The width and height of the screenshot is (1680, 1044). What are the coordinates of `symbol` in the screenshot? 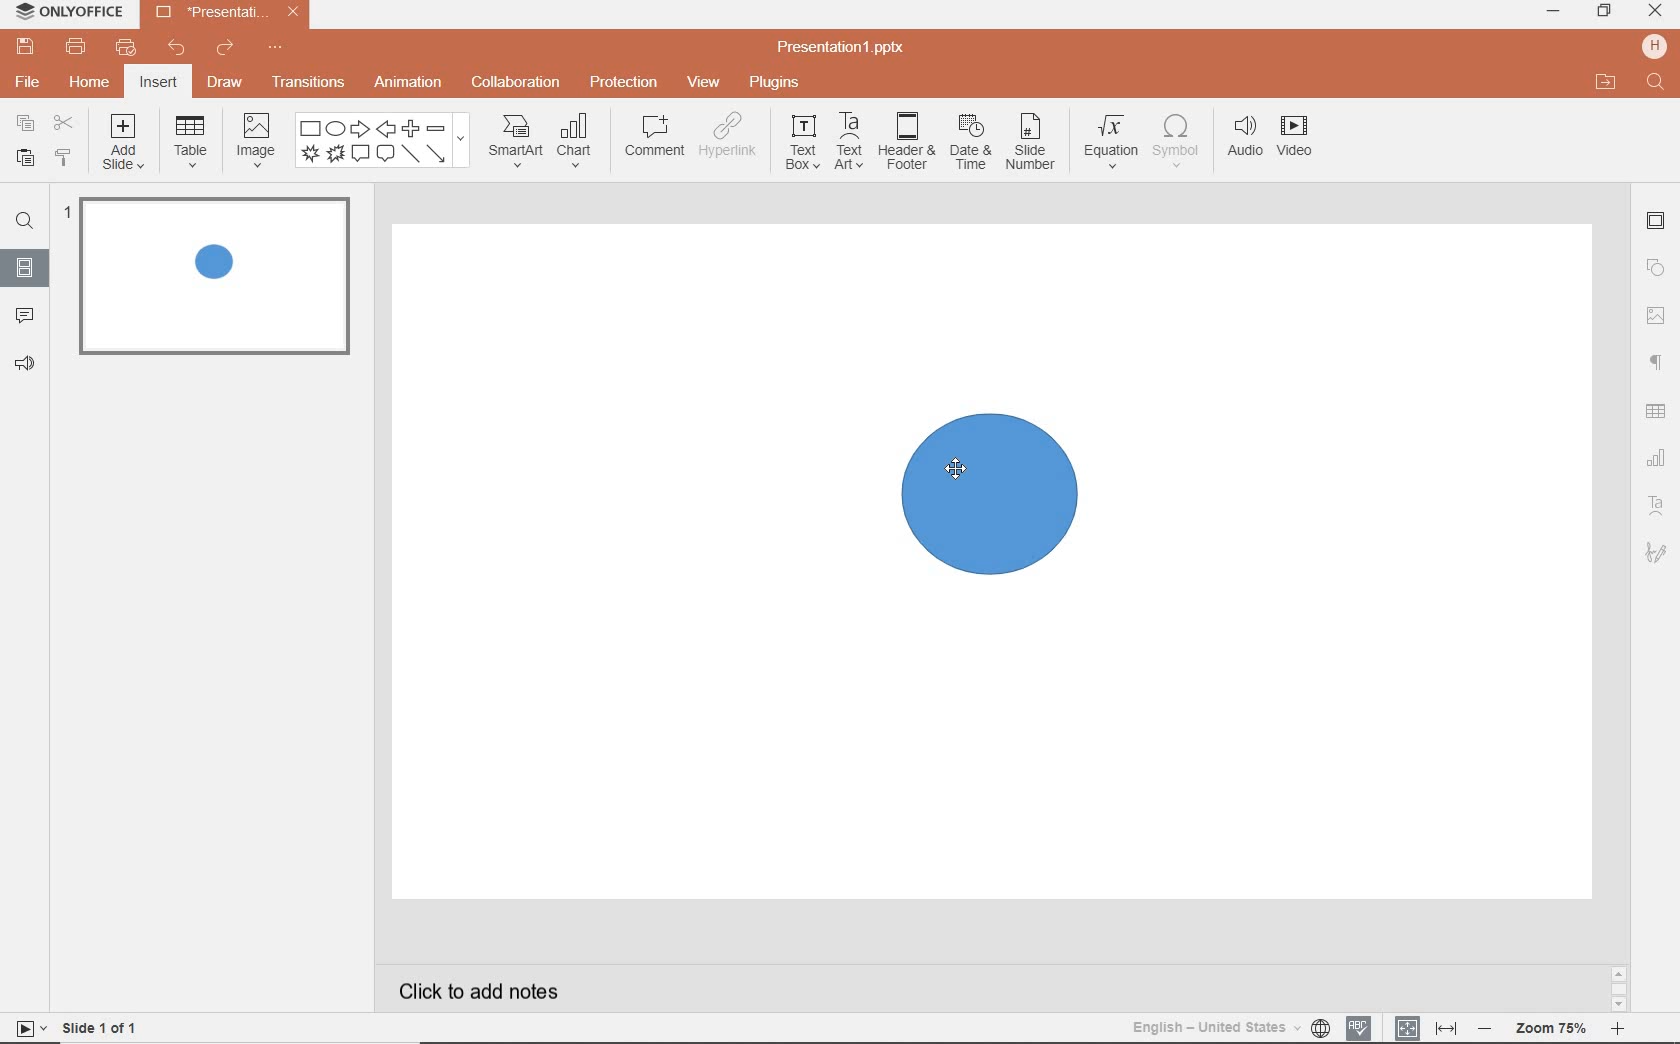 It's located at (1175, 142).